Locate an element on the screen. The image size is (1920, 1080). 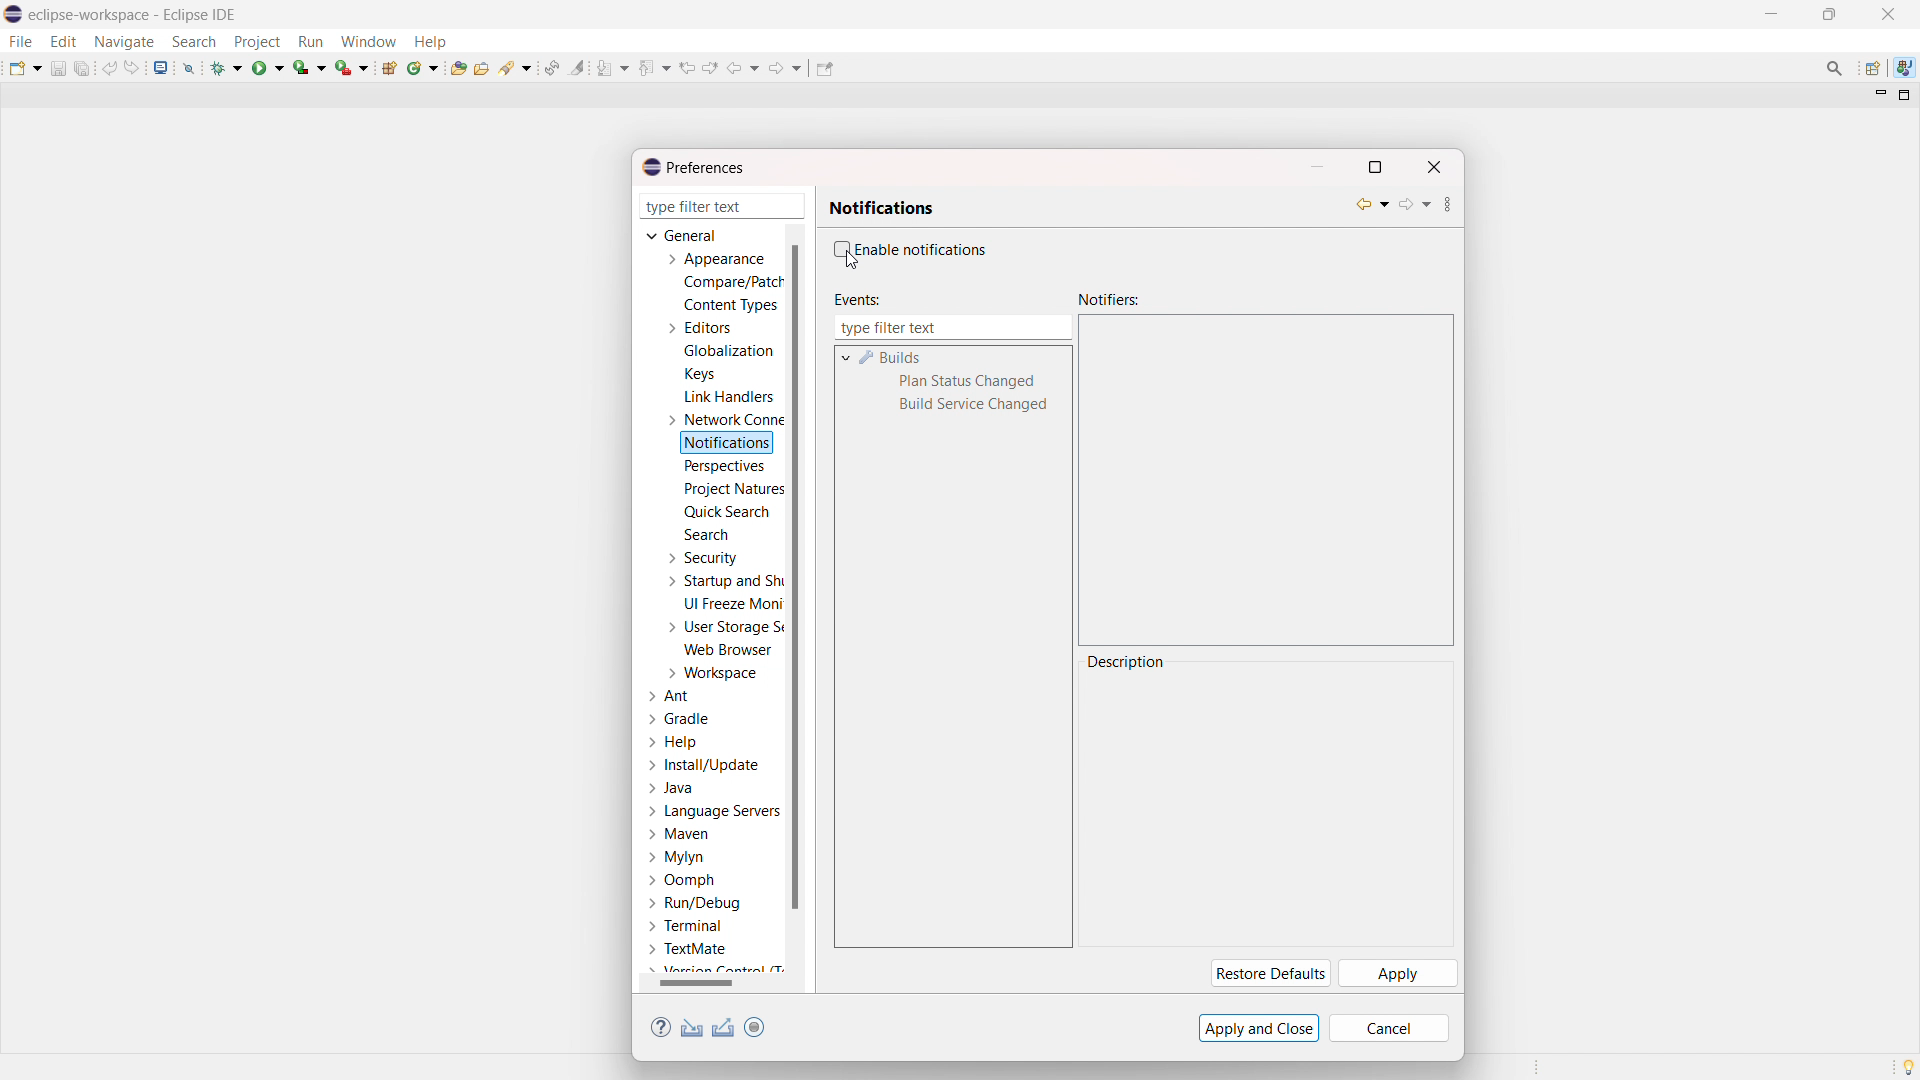
oomph is located at coordinates (681, 882).